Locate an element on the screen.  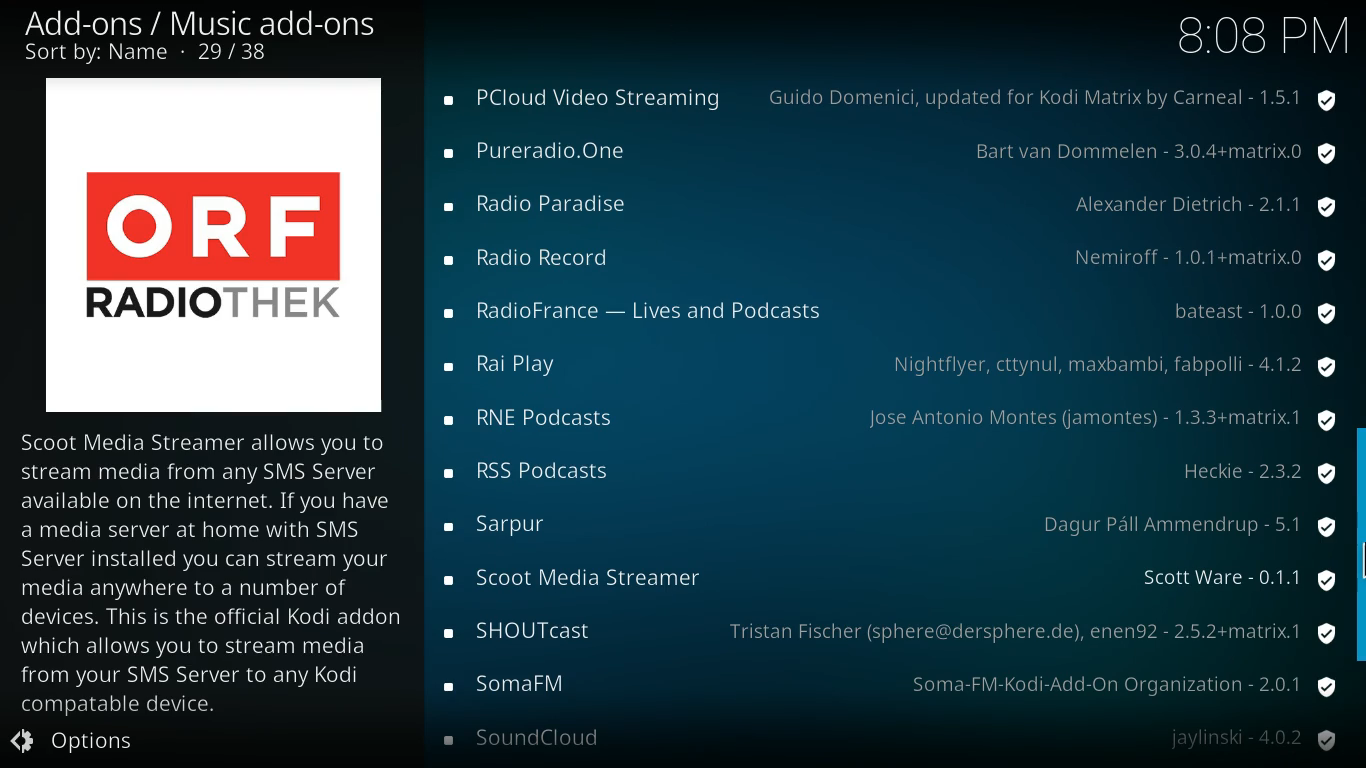
provider is located at coordinates (1210, 257).